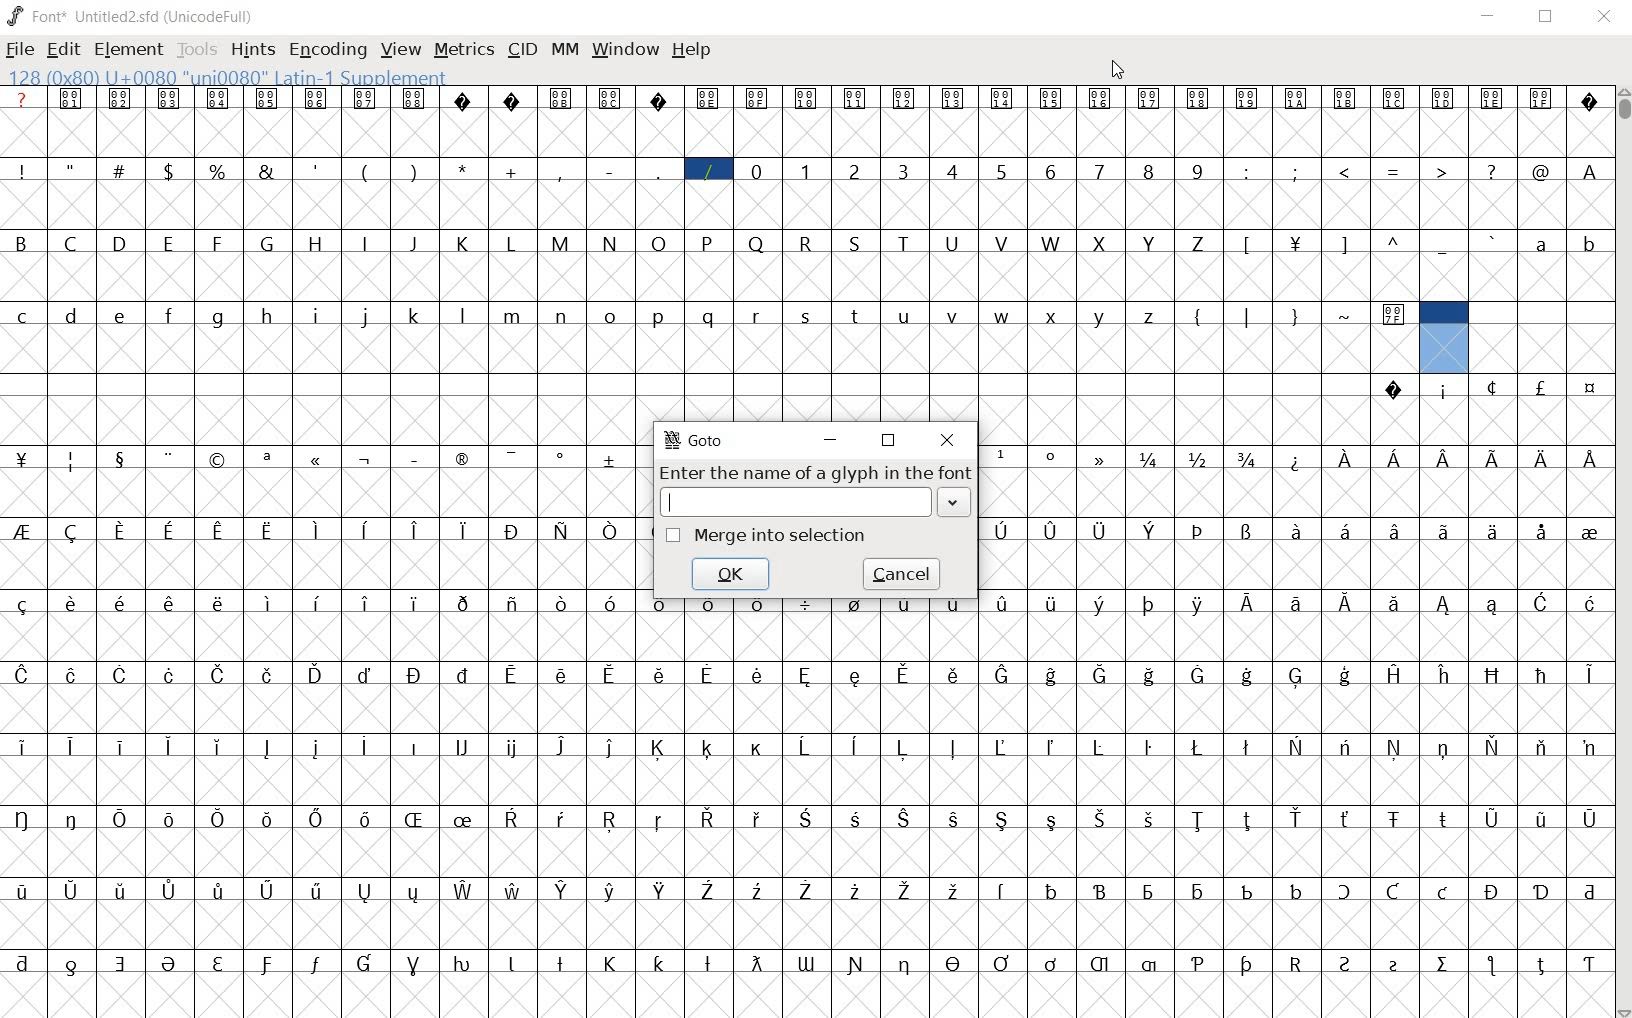 Image resolution: width=1632 pixels, height=1018 pixels. Describe the element at coordinates (1396, 748) in the screenshot. I see `Symbol` at that location.